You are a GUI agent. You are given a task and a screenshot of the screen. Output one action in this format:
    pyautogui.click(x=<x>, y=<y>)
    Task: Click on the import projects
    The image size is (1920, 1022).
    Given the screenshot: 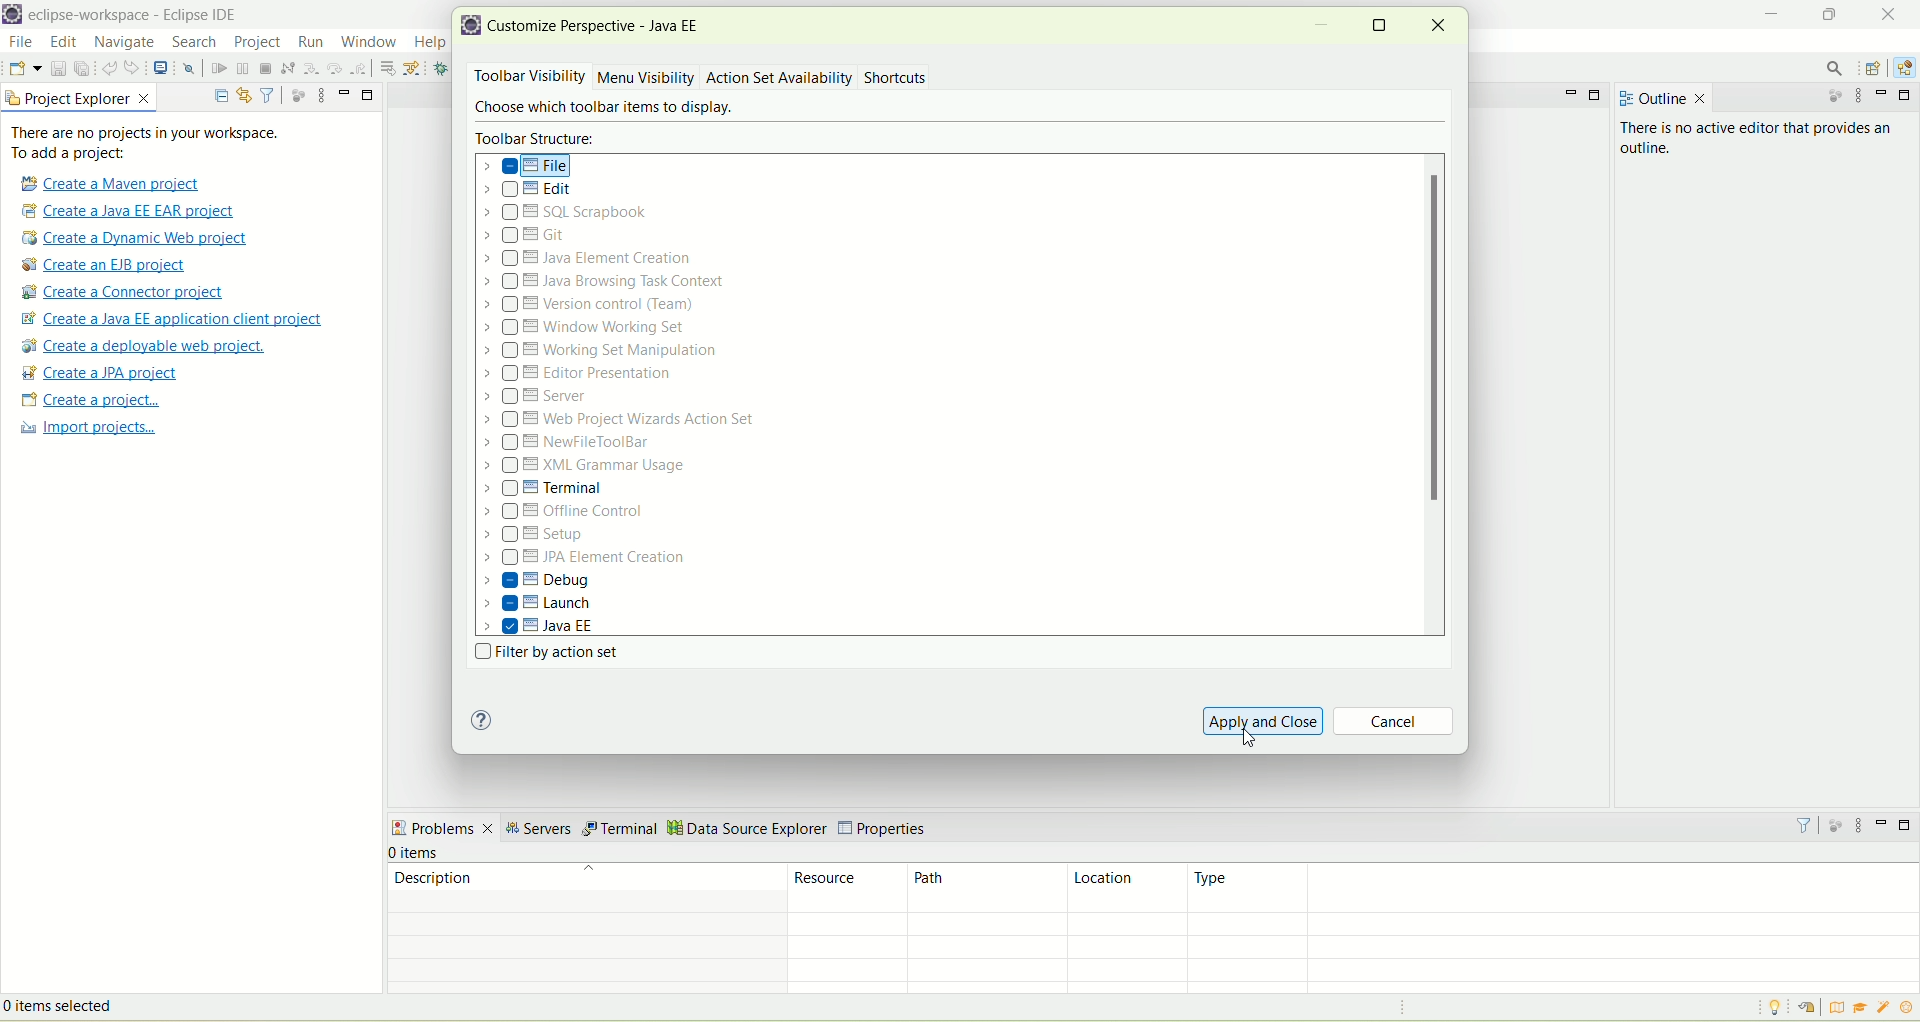 What is the action you would take?
    pyautogui.click(x=86, y=430)
    